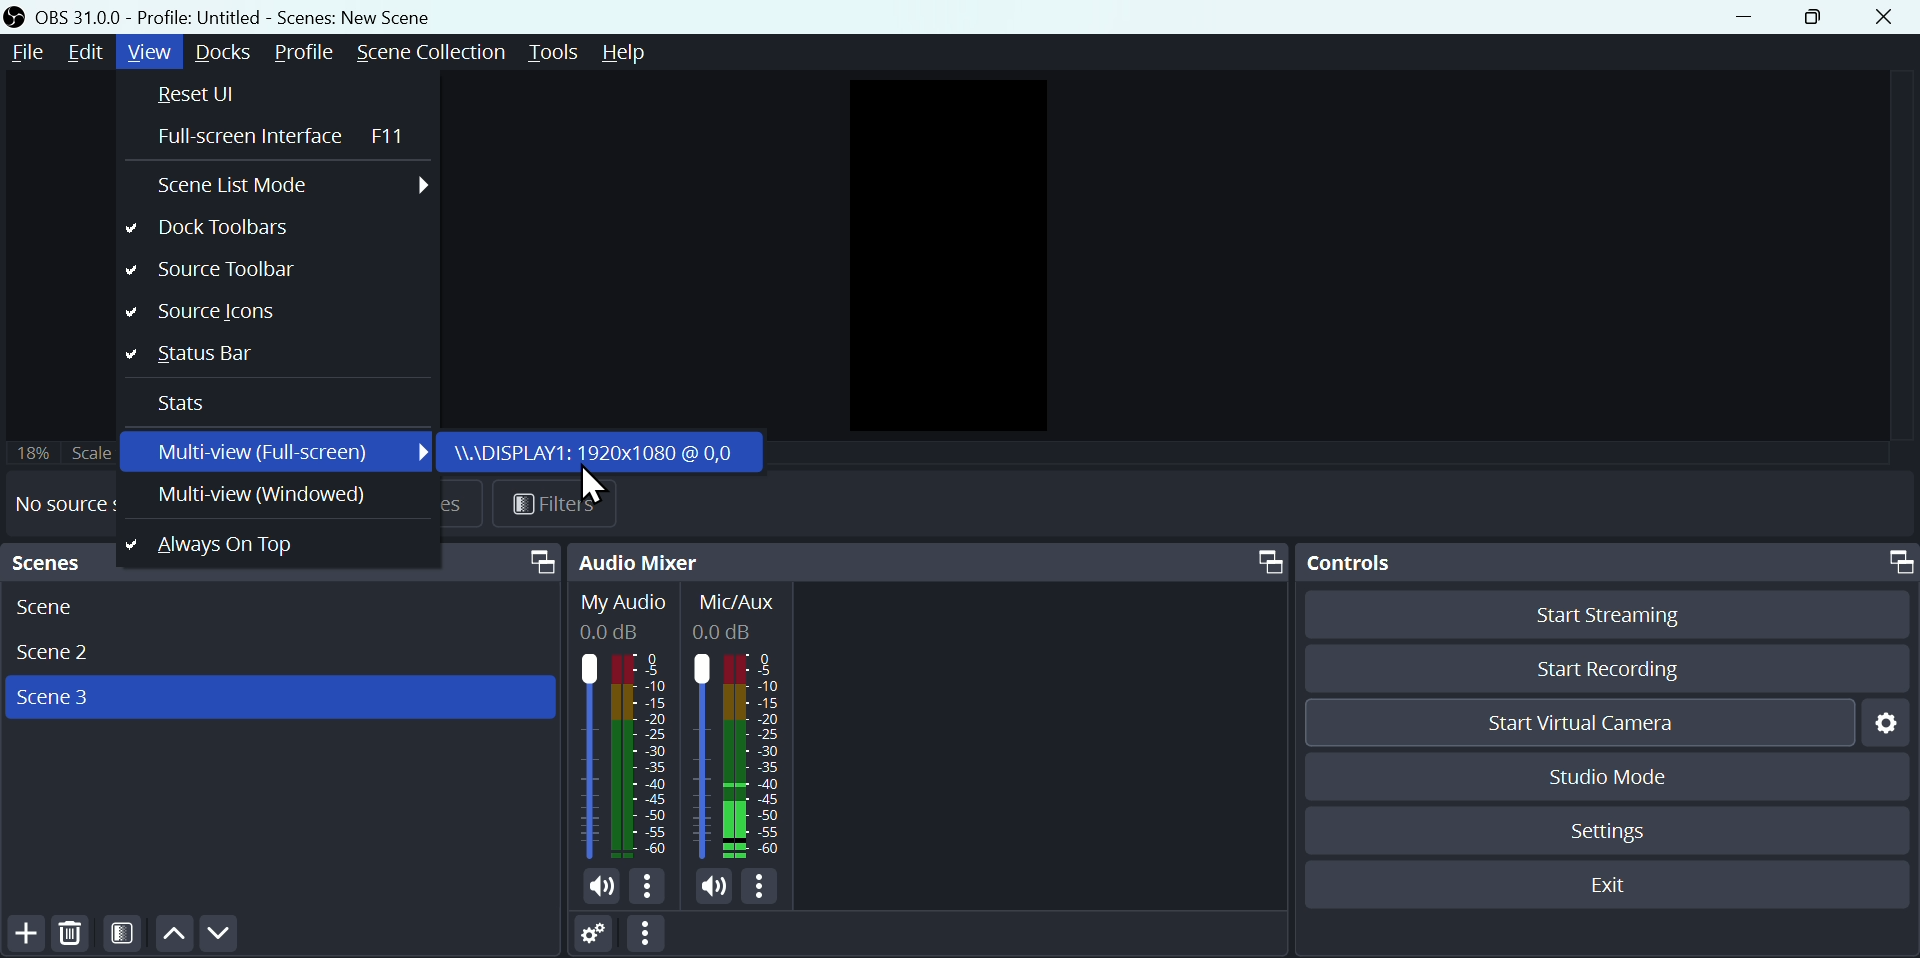  What do you see at coordinates (270, 357) in the screenshot?
I see `Status bar` at bounding box center [270, 357].